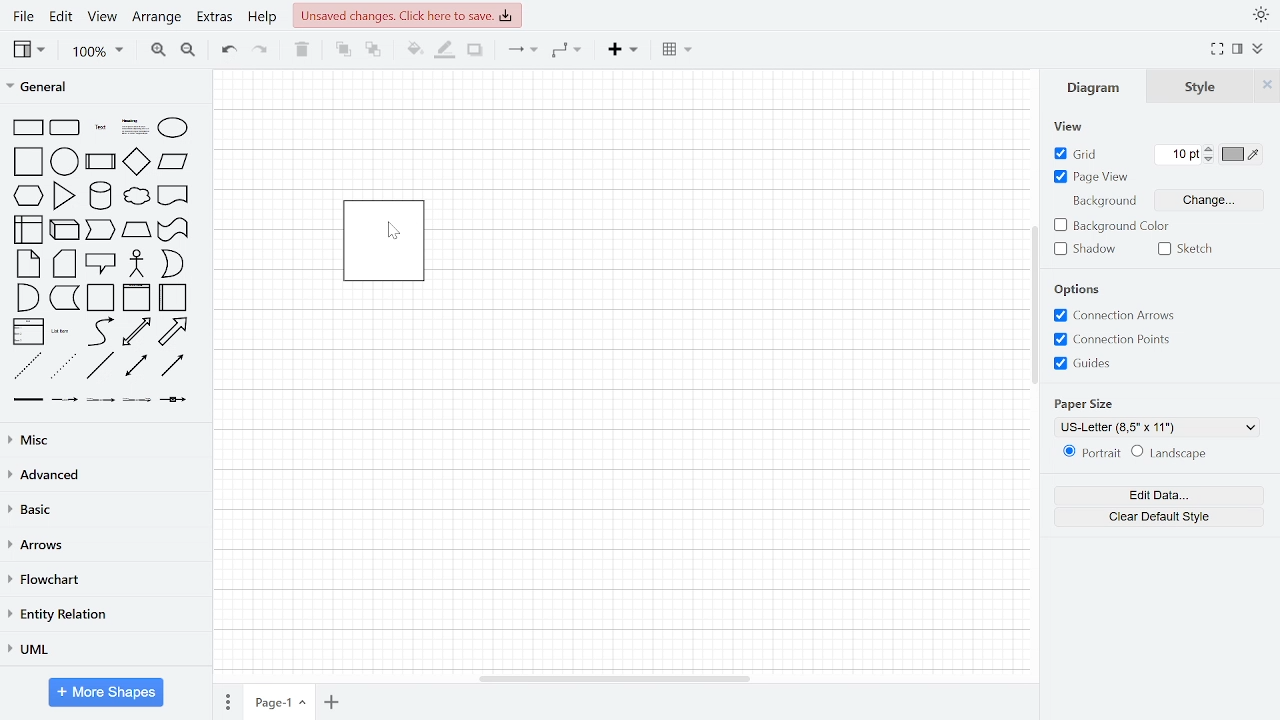 The width and height of the screenshot is (1280, 720). What do you see at coordinates (63, 333) in the screenshot?
I see `list item` at bounding box center [63, 333].